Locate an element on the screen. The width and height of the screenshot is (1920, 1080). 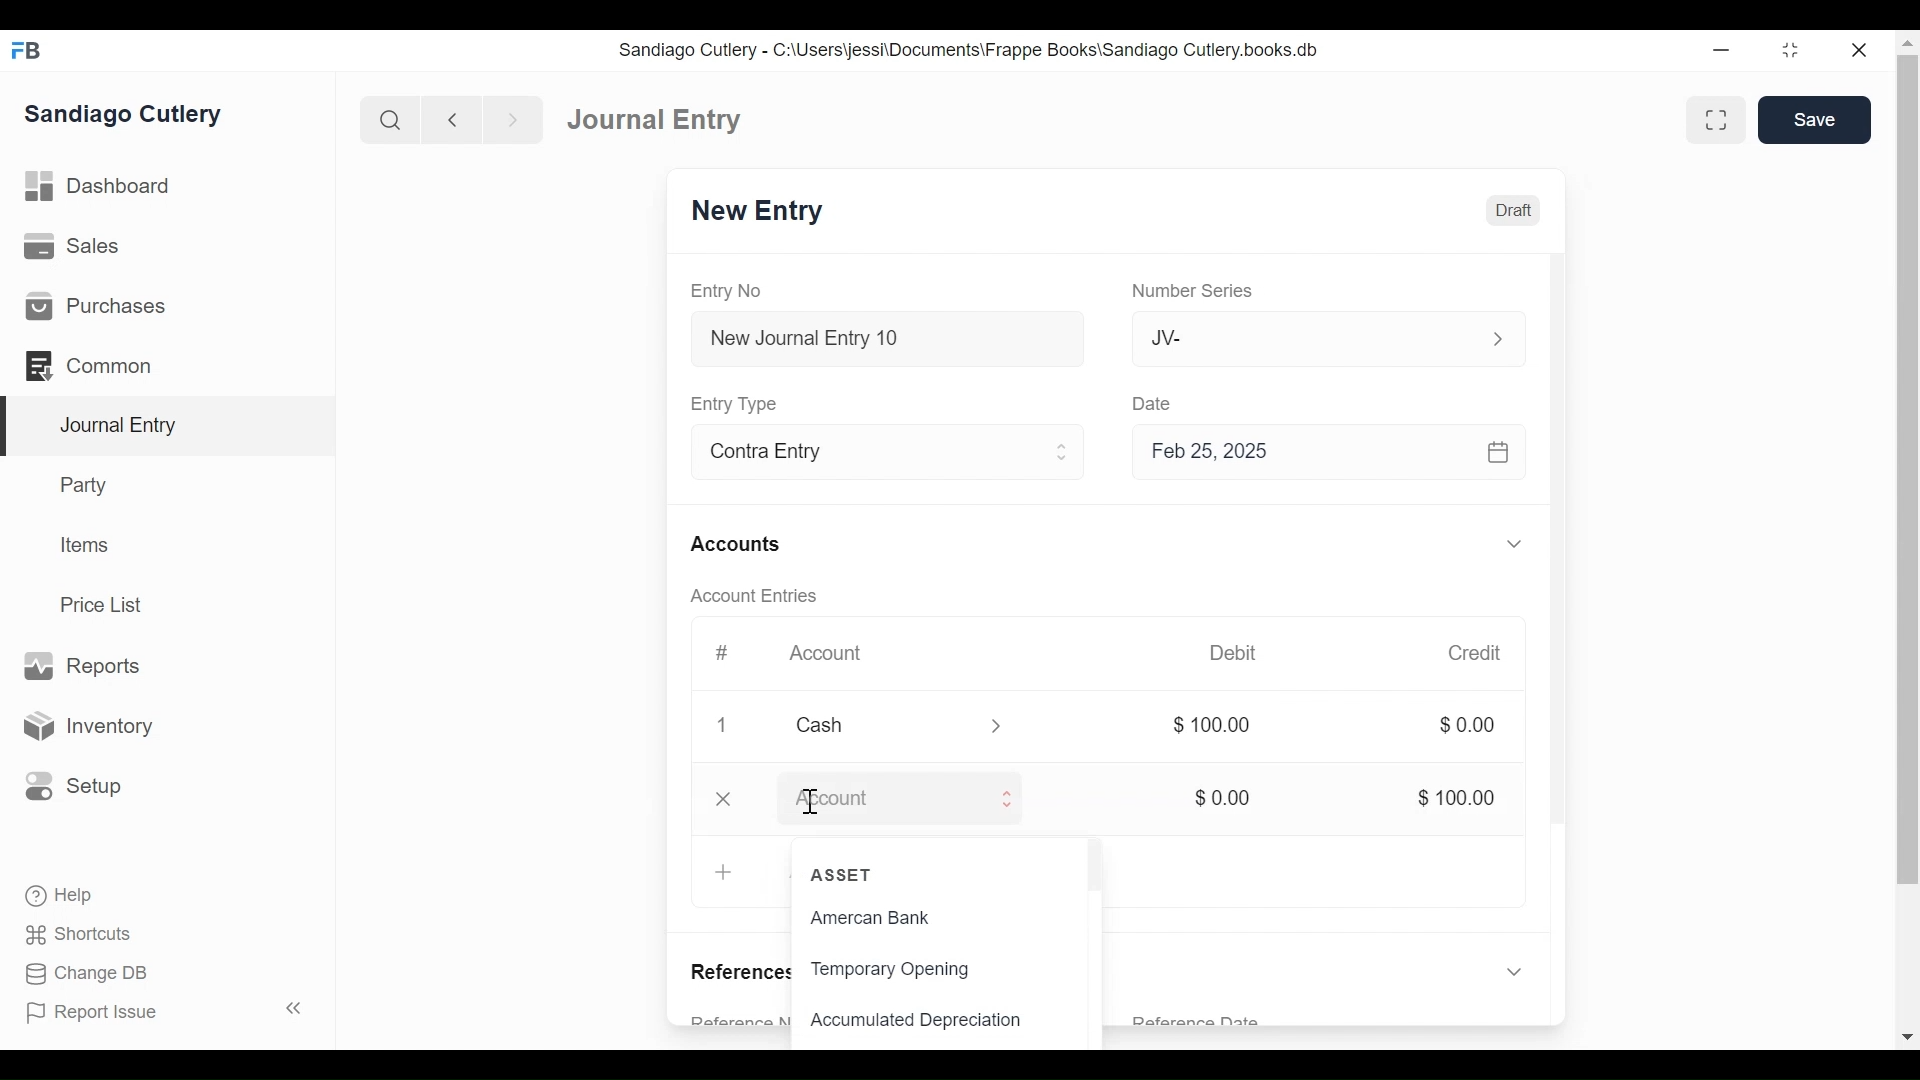
Purchases is located at coordinates (96, 307).